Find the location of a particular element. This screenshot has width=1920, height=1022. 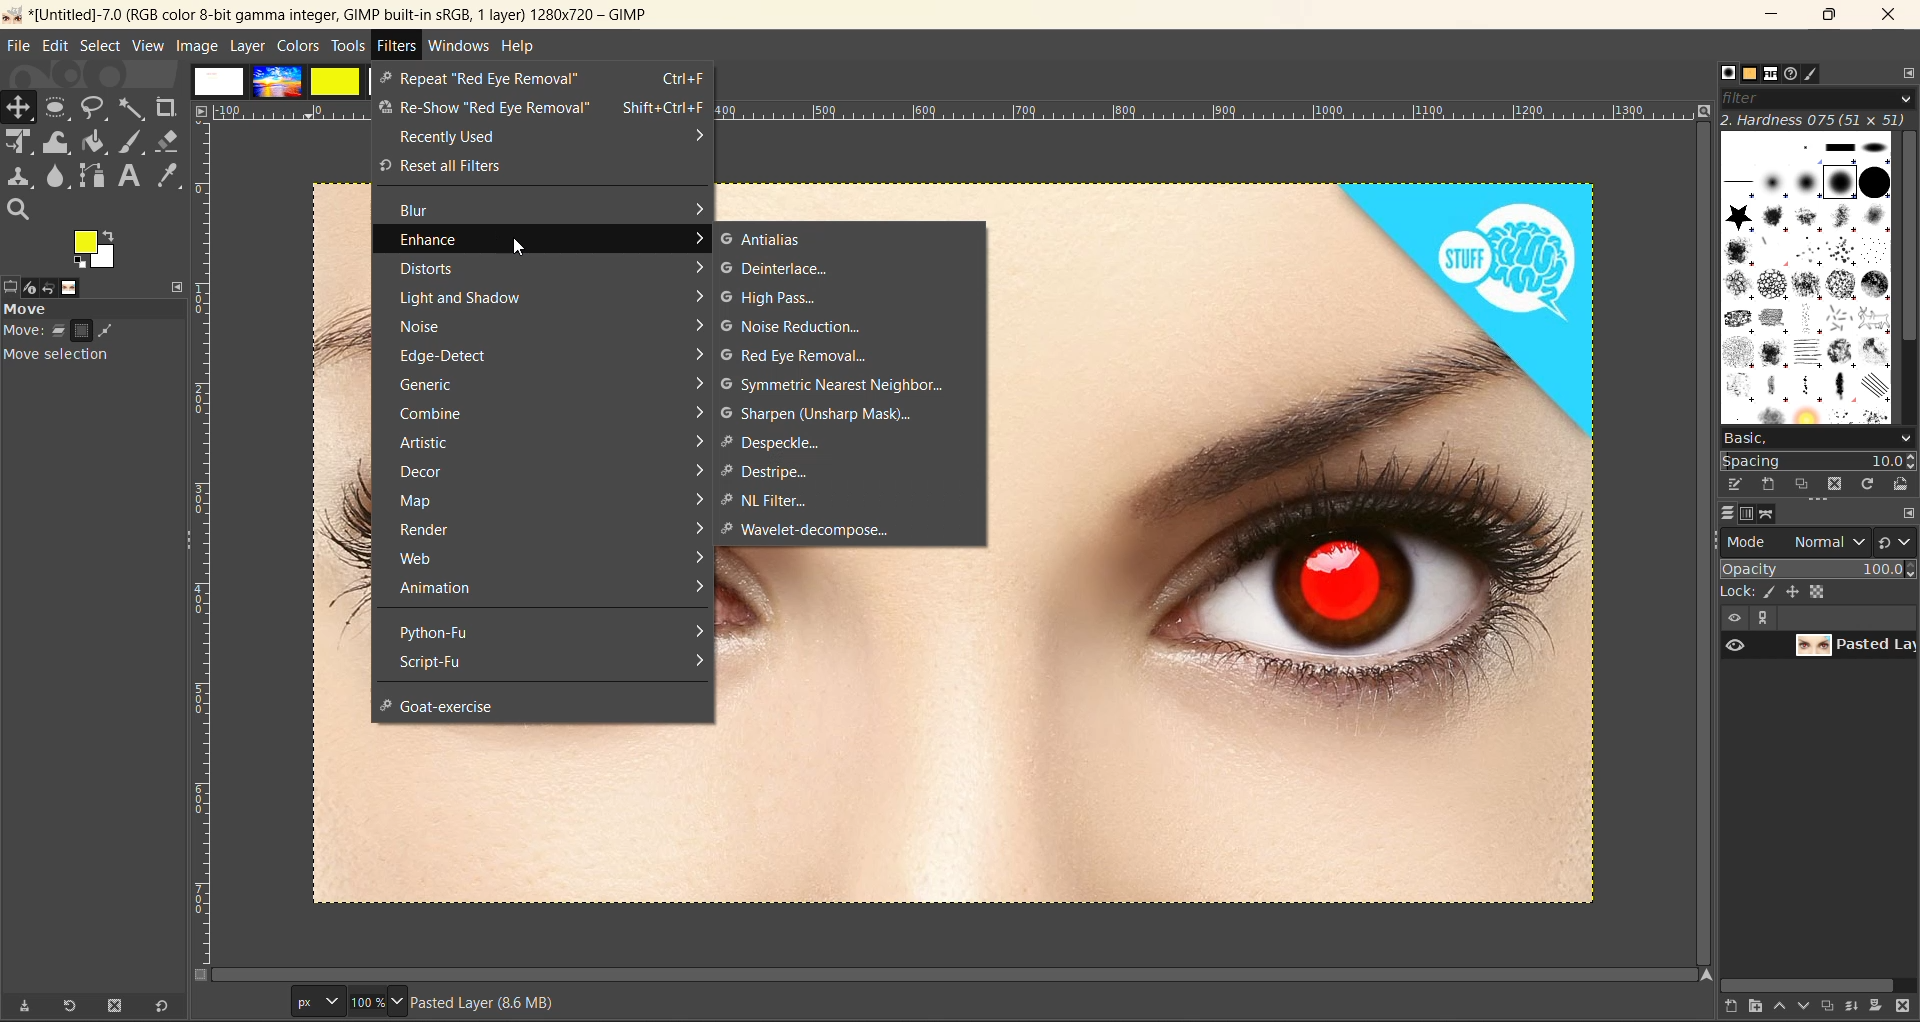

red eye removal is located at coordinates (799, 356).